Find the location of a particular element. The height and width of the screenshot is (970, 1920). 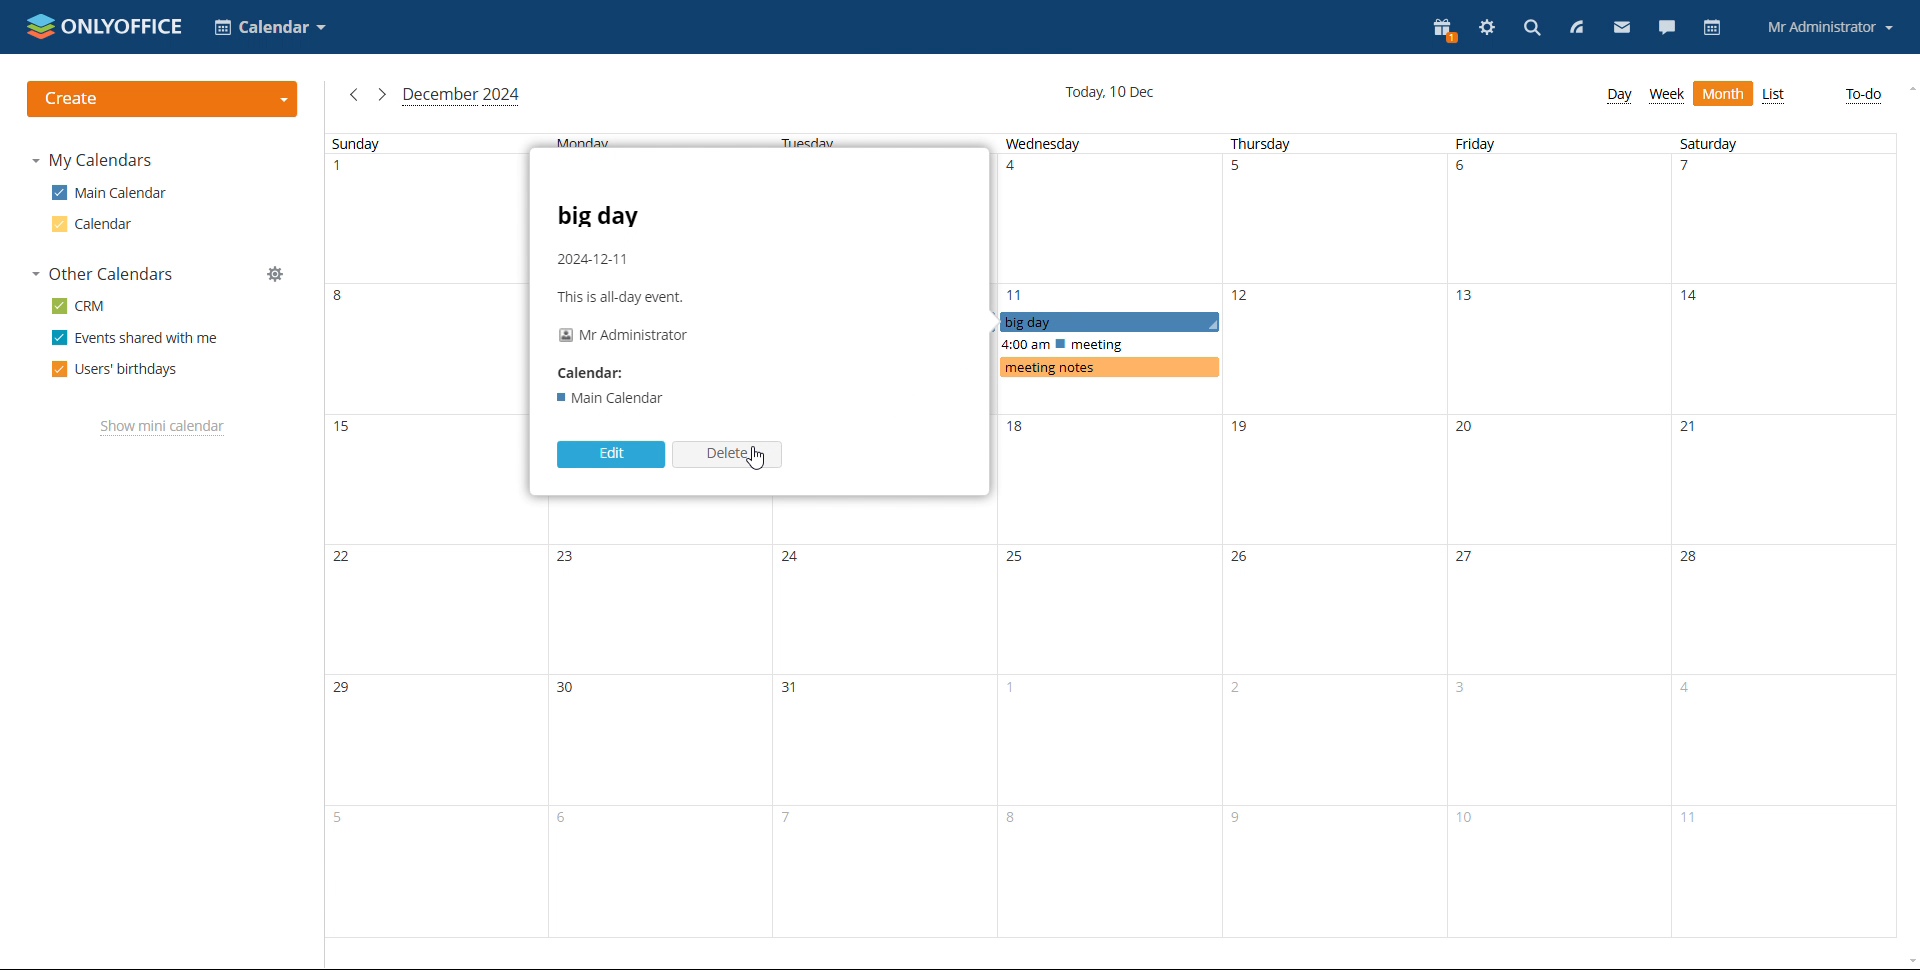

2024-12-11 is located at coordinates (596, 259).